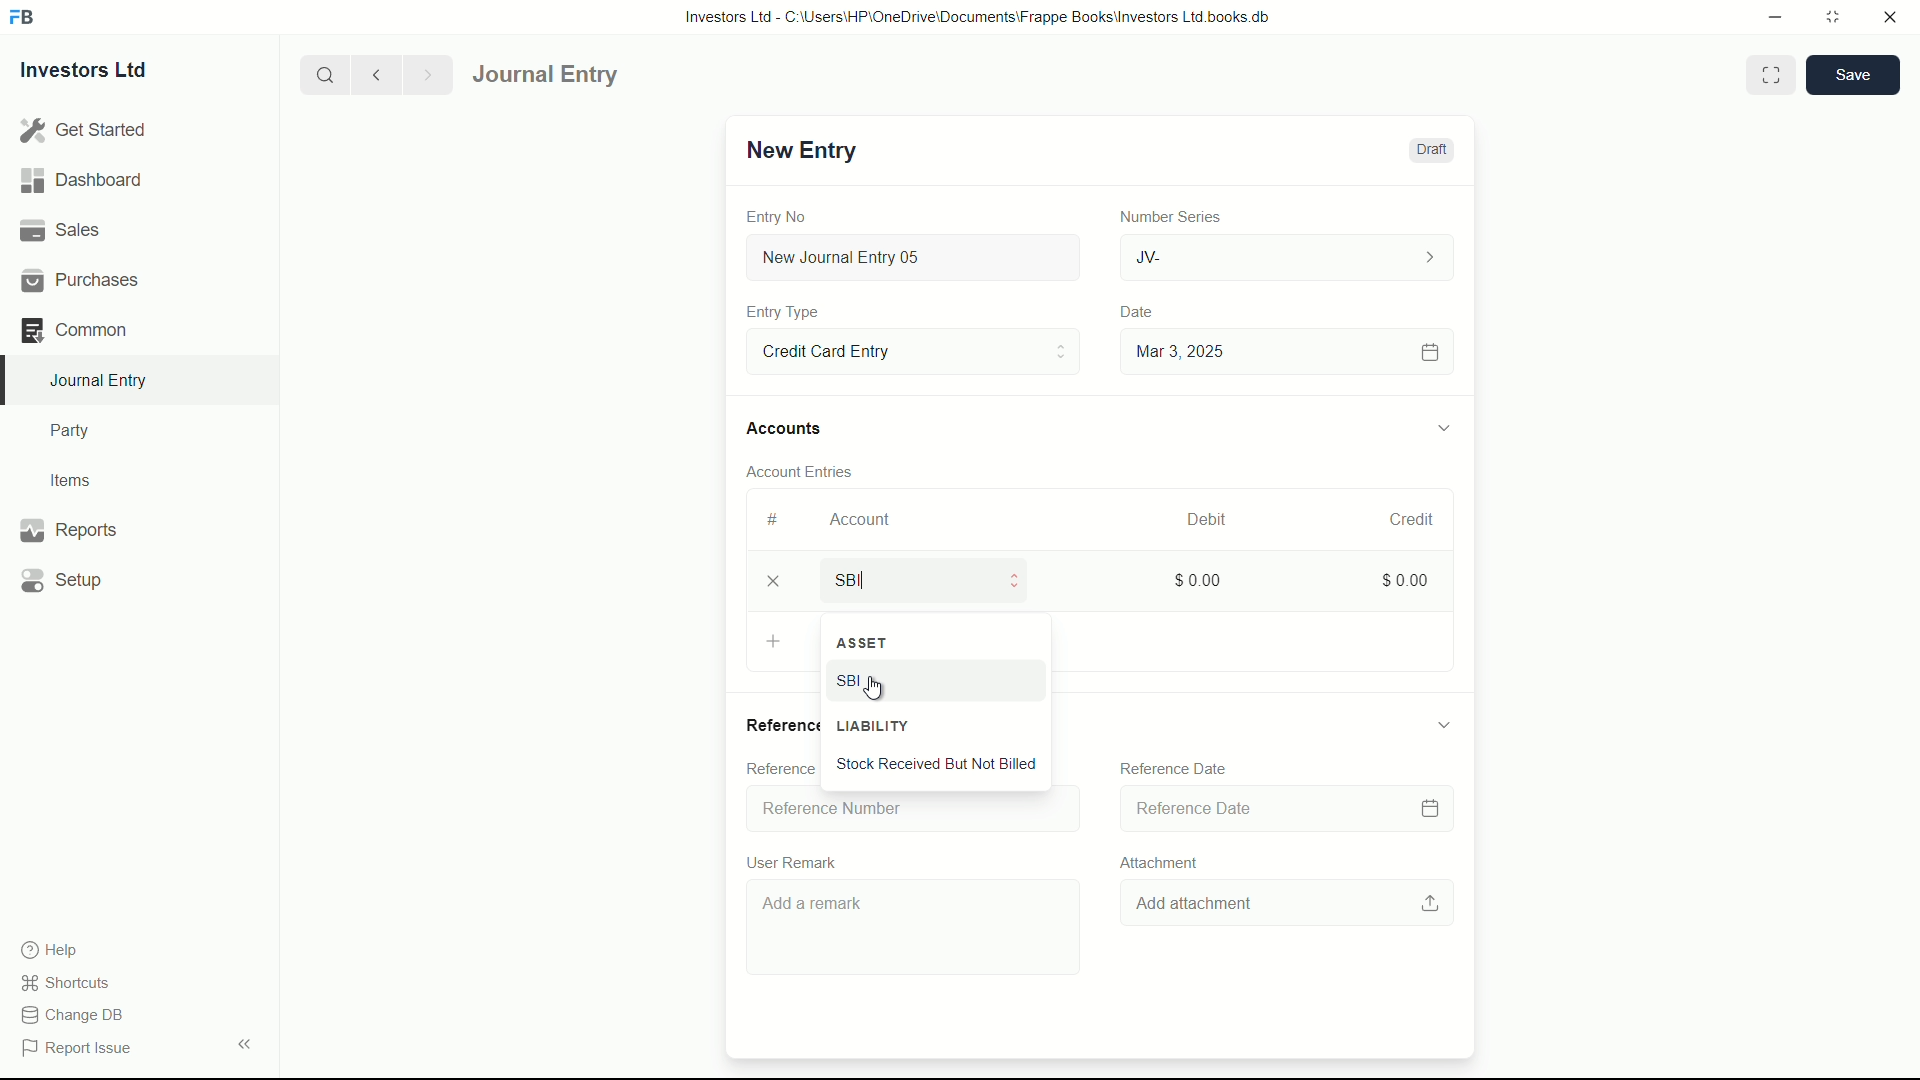 The height and width of the screenshot is (1080, 1920). Describe the element at coordinates (861, 519) in the screenshot. I see `Account` at that location.